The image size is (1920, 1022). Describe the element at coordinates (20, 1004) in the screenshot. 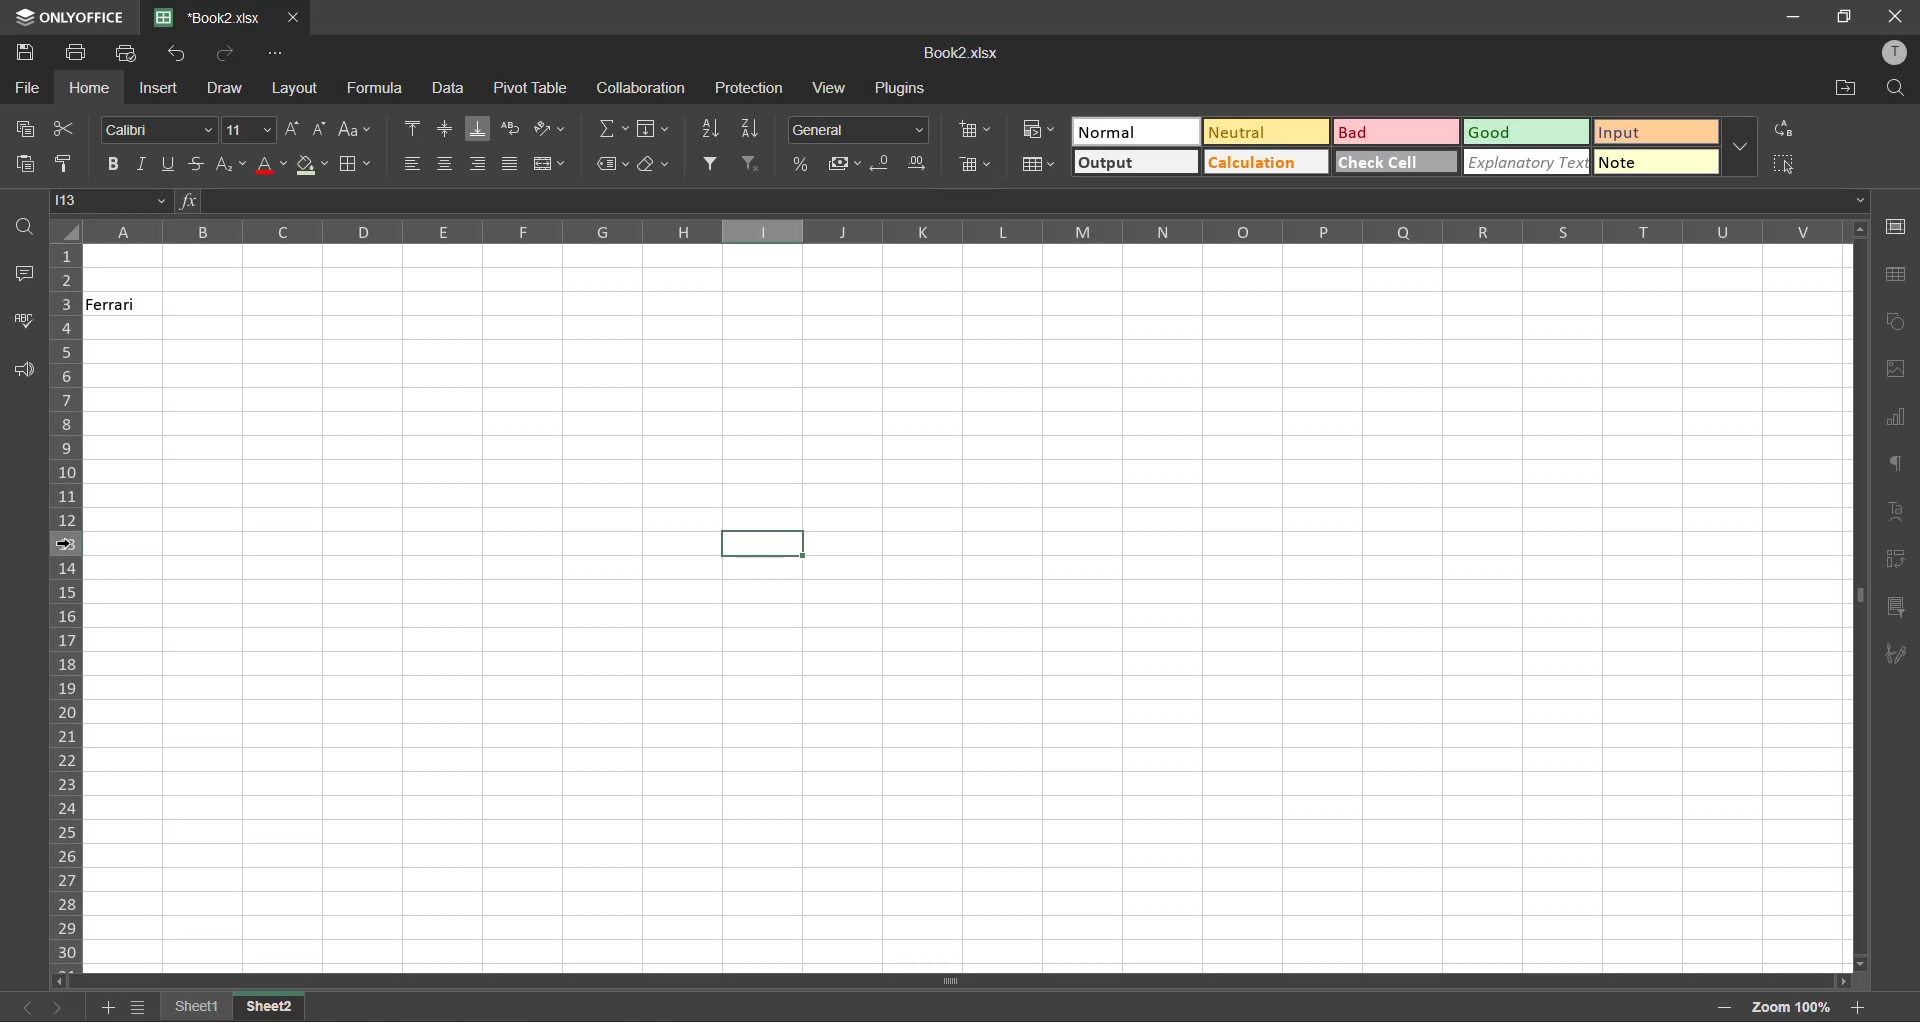

I see `previous` at that location.